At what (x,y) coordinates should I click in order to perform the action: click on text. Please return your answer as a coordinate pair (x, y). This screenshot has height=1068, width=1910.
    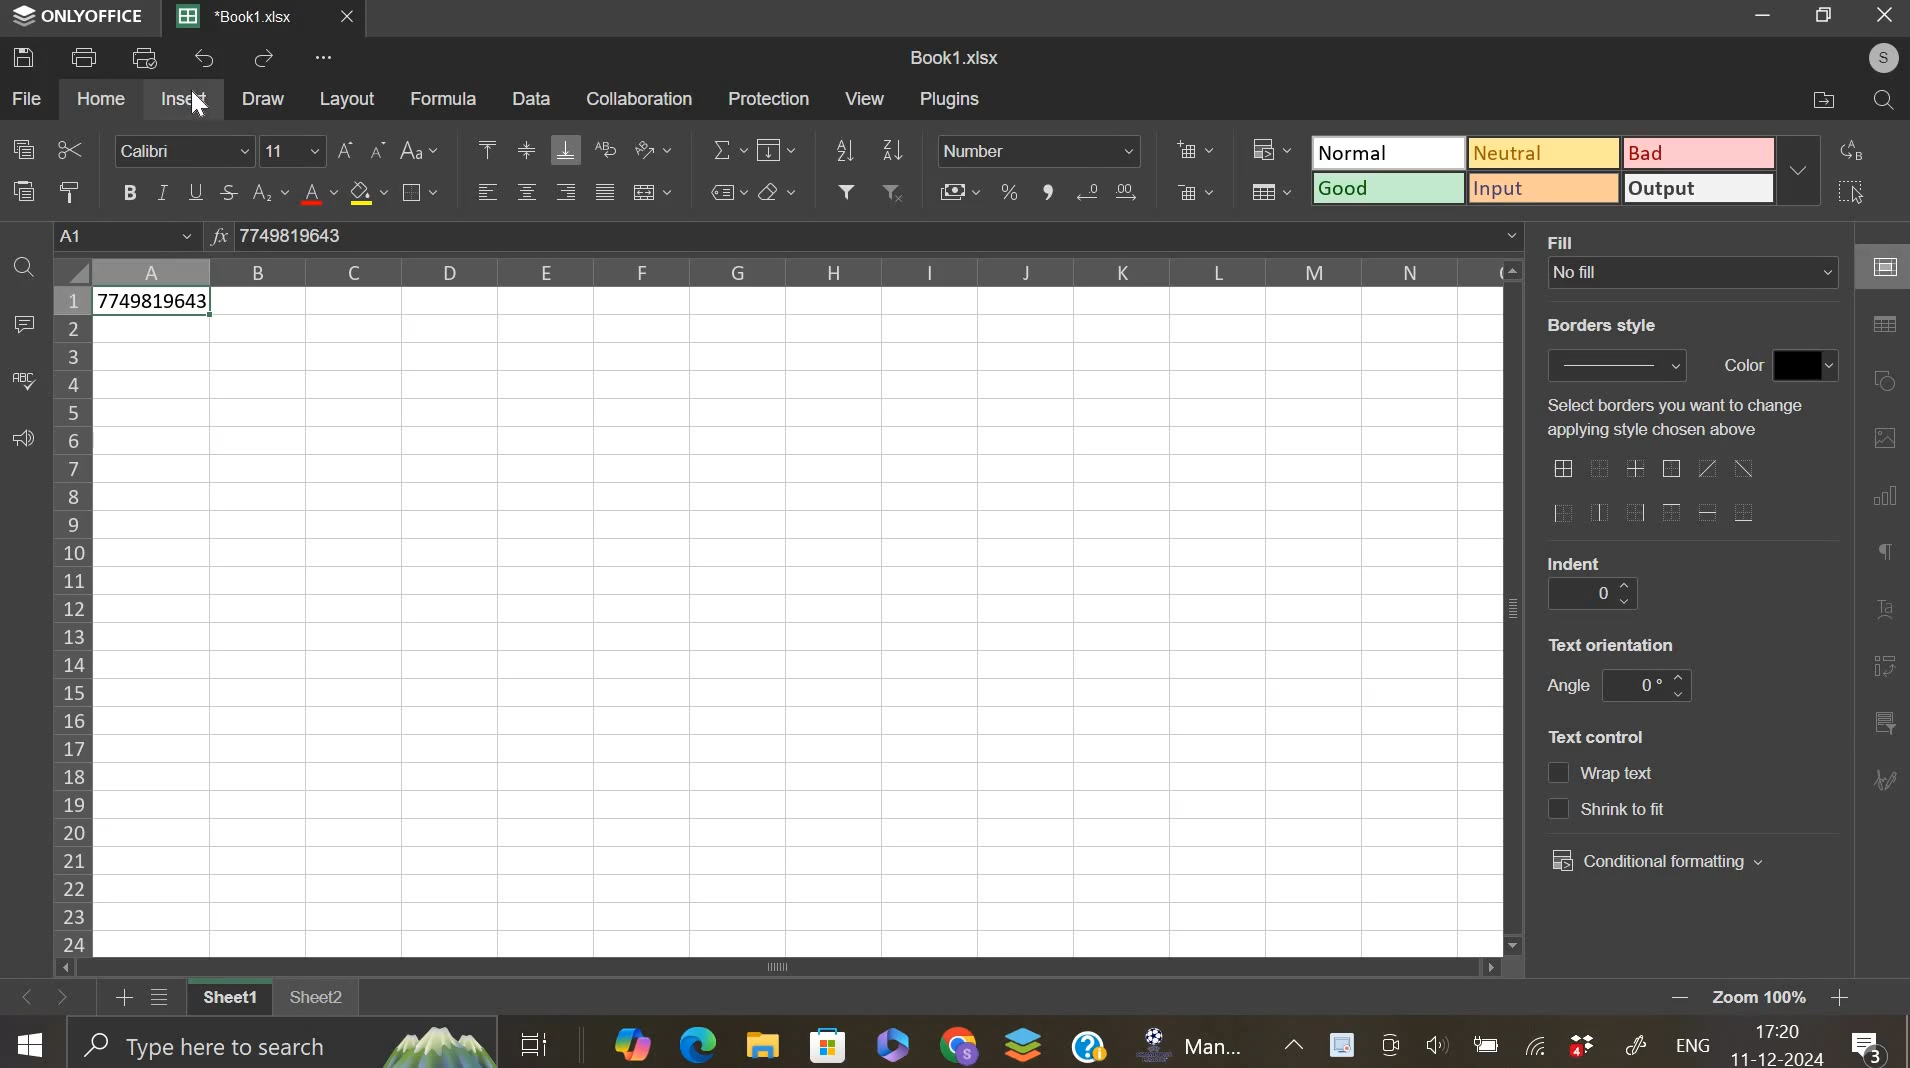
    Looking at the image, I should click on (1568, 687).